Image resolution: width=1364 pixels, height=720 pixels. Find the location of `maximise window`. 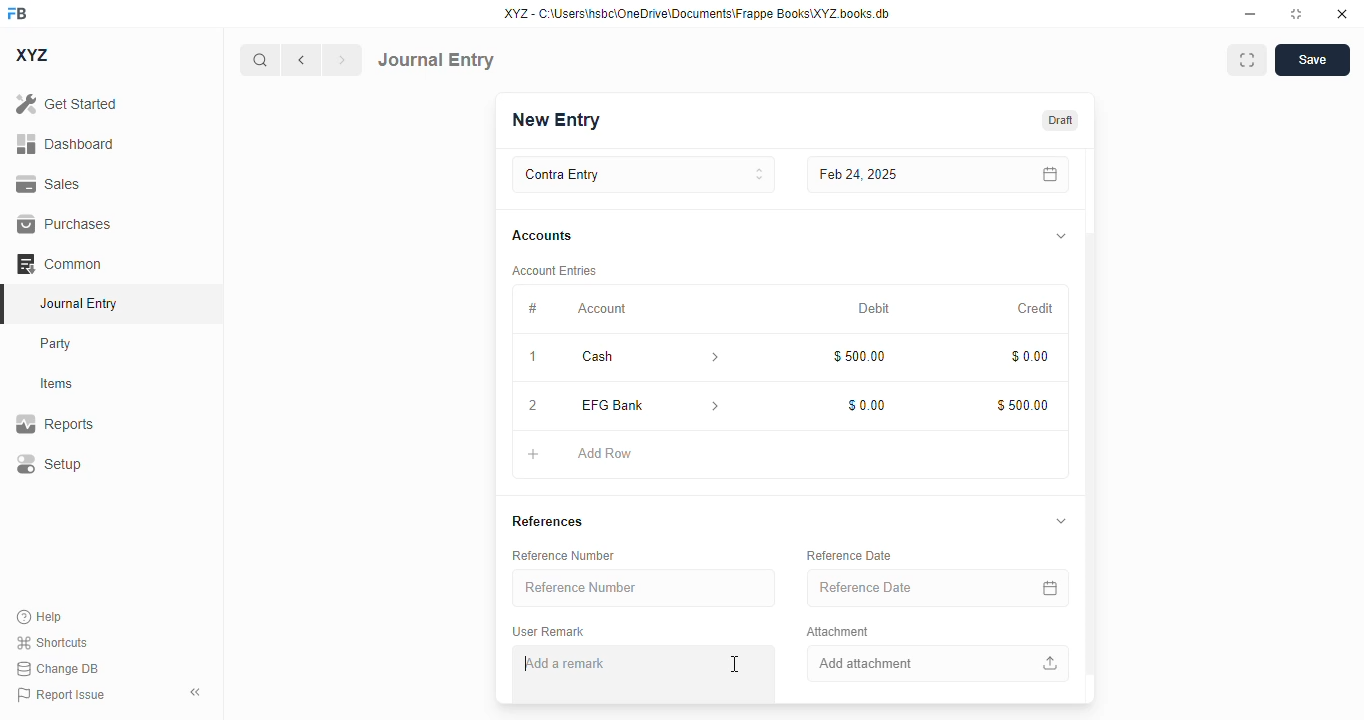

maximise window is located at coordinates (1247, 60).